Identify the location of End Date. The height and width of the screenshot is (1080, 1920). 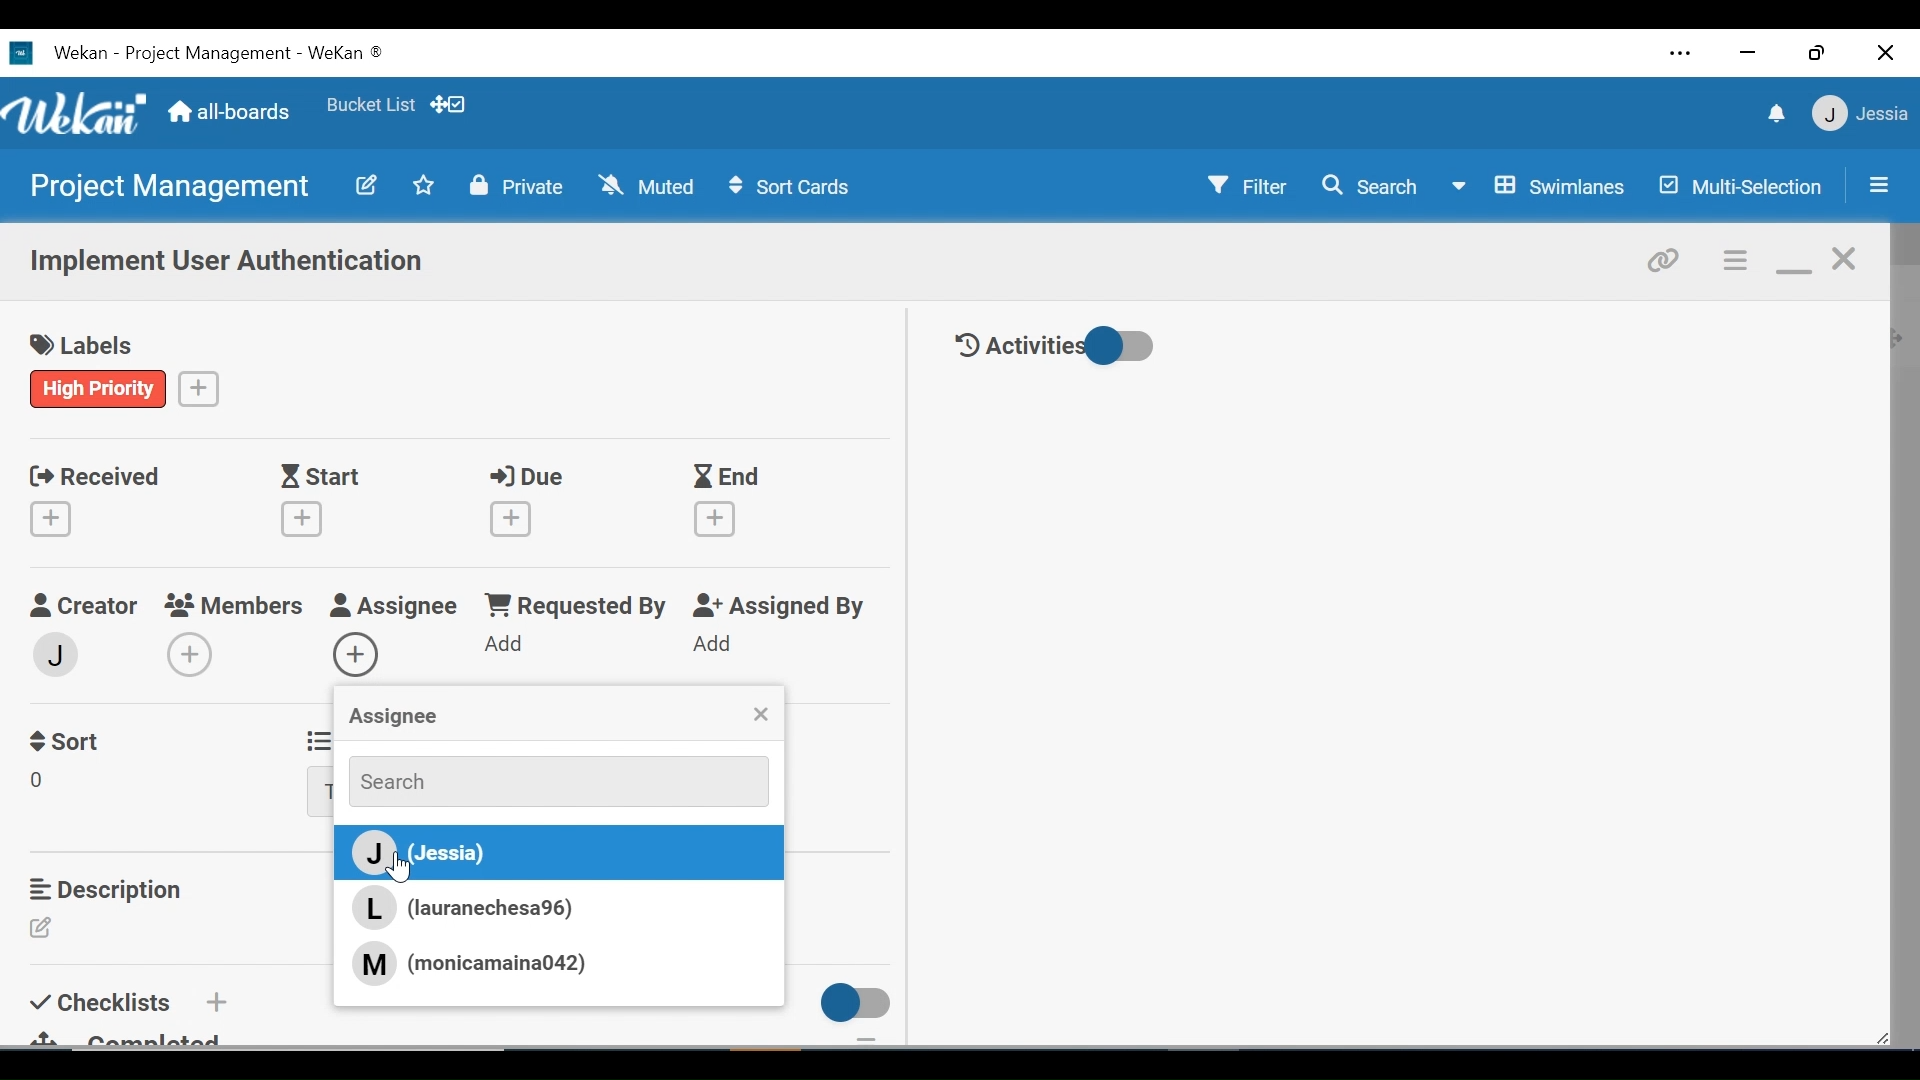
(731, 478).